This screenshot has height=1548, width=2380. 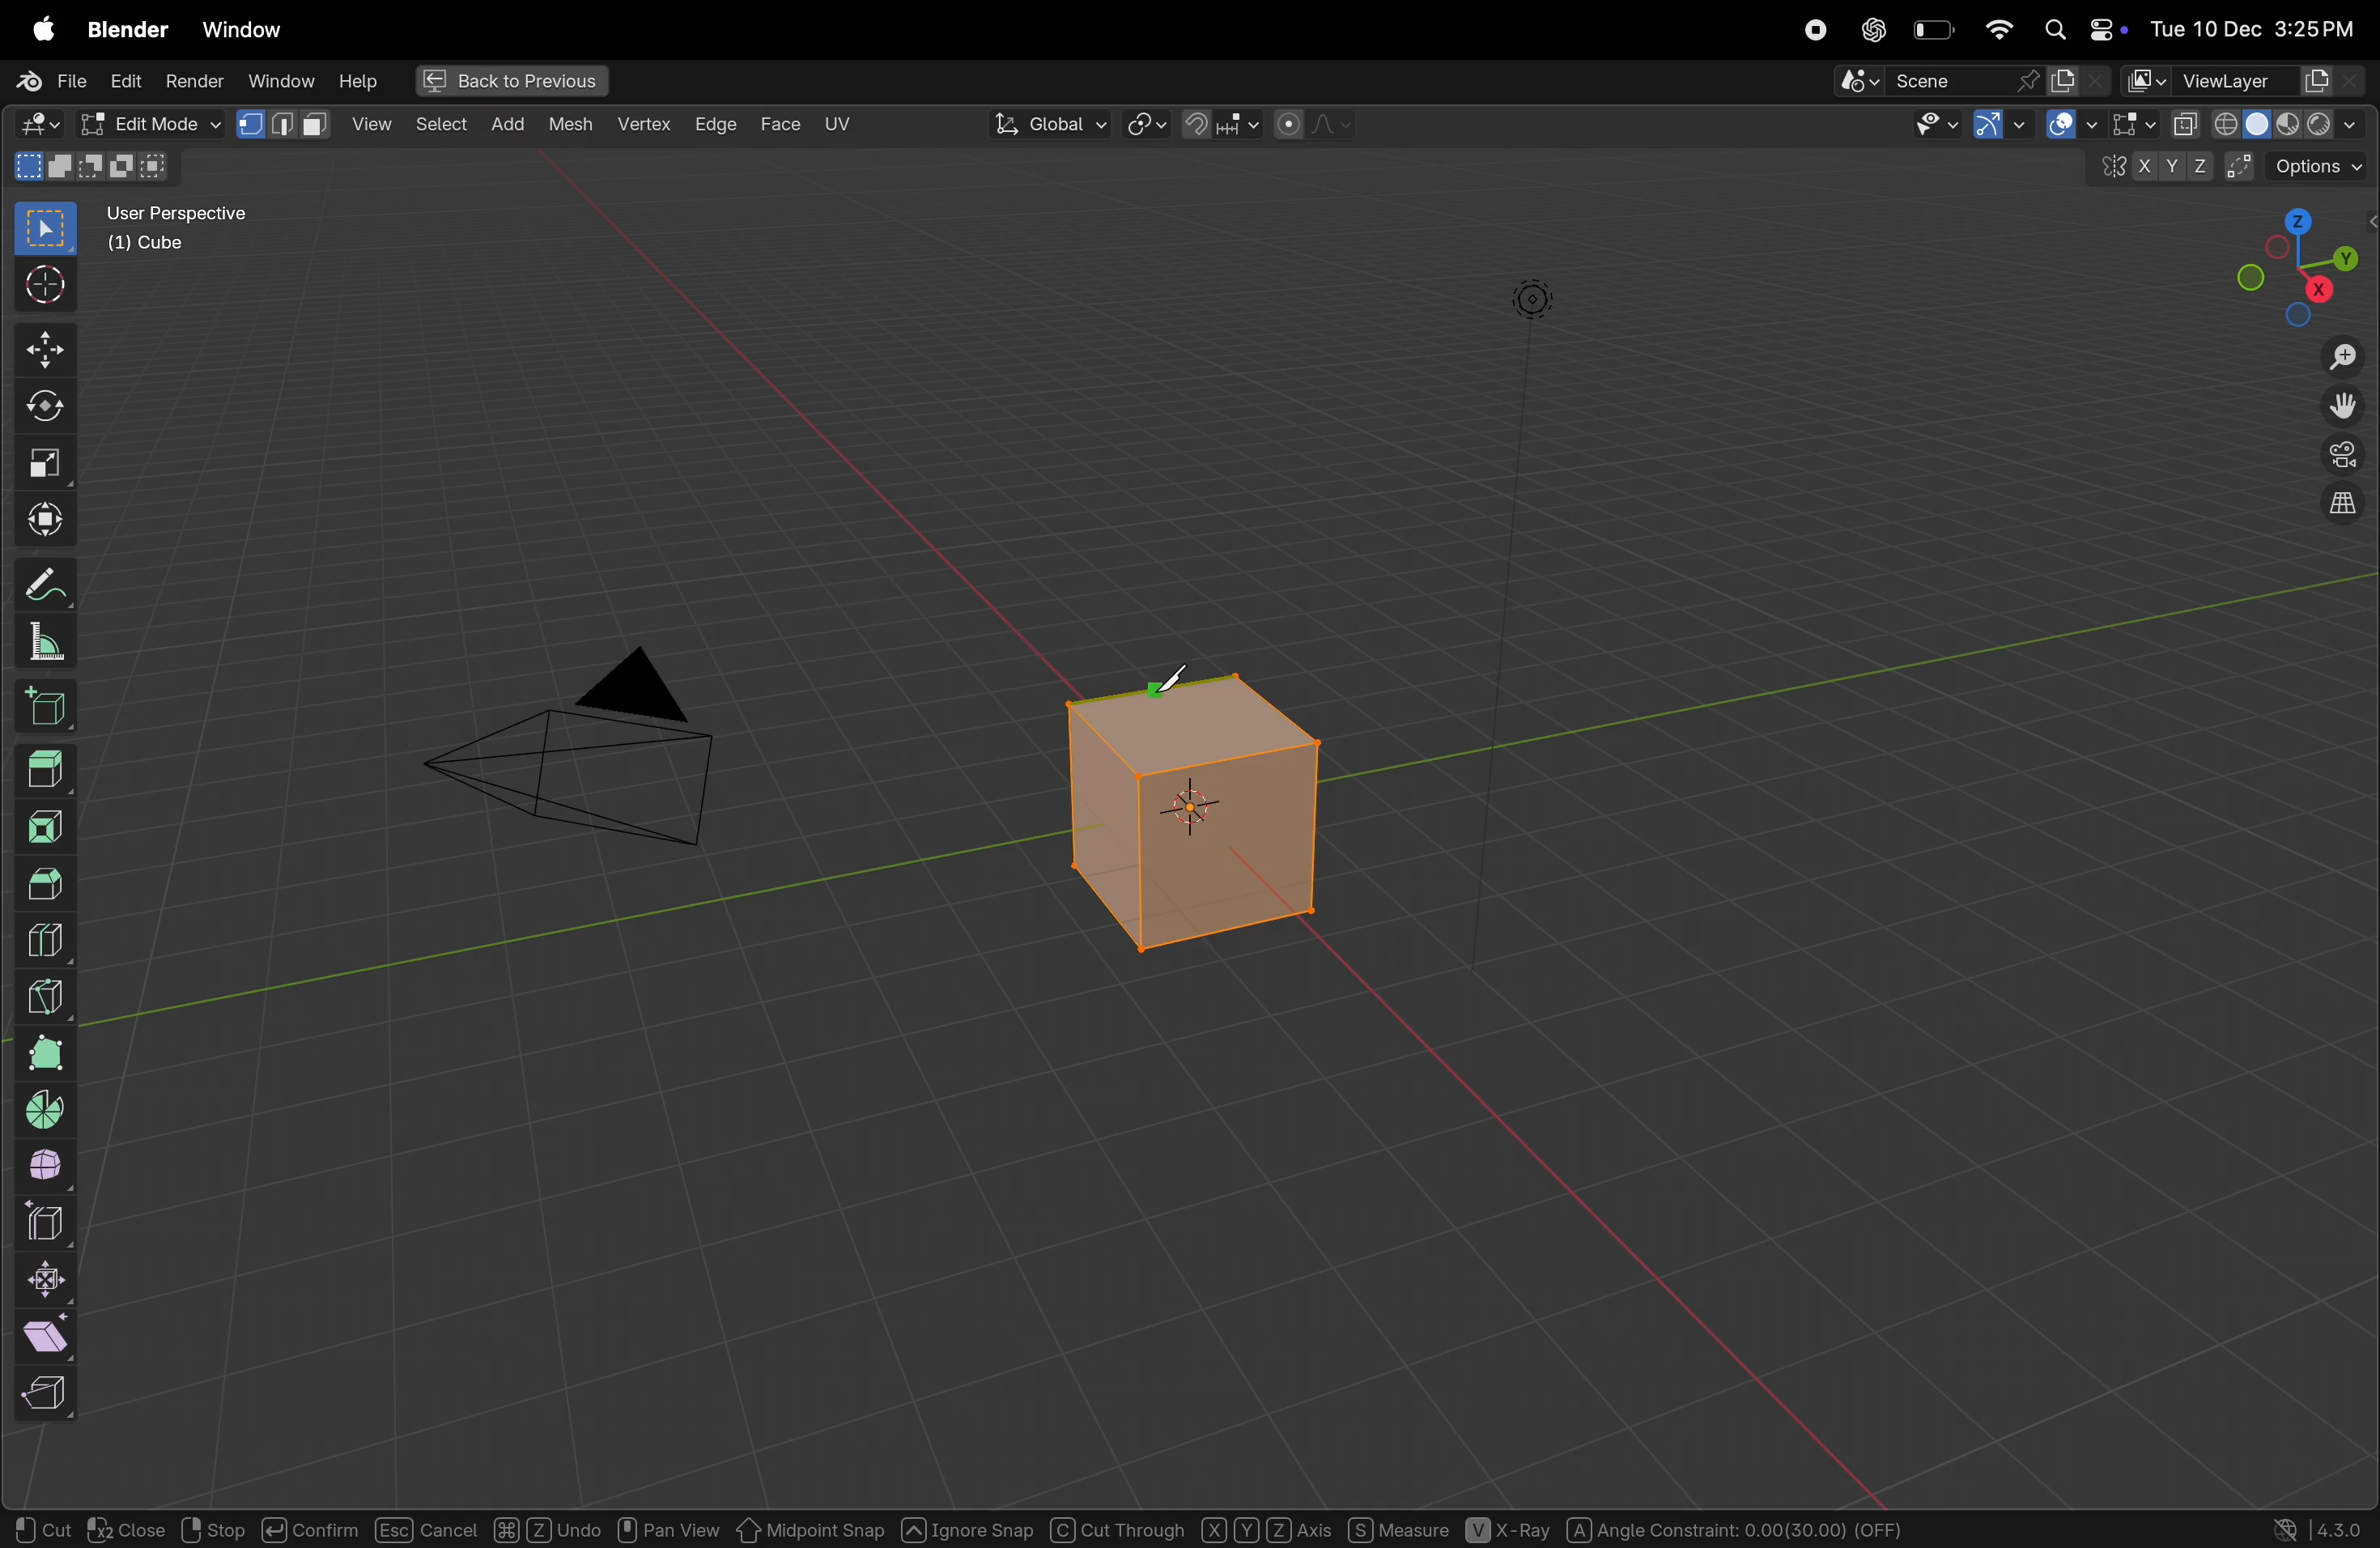 I want to click on reep region, so click(x=41, y=1394).